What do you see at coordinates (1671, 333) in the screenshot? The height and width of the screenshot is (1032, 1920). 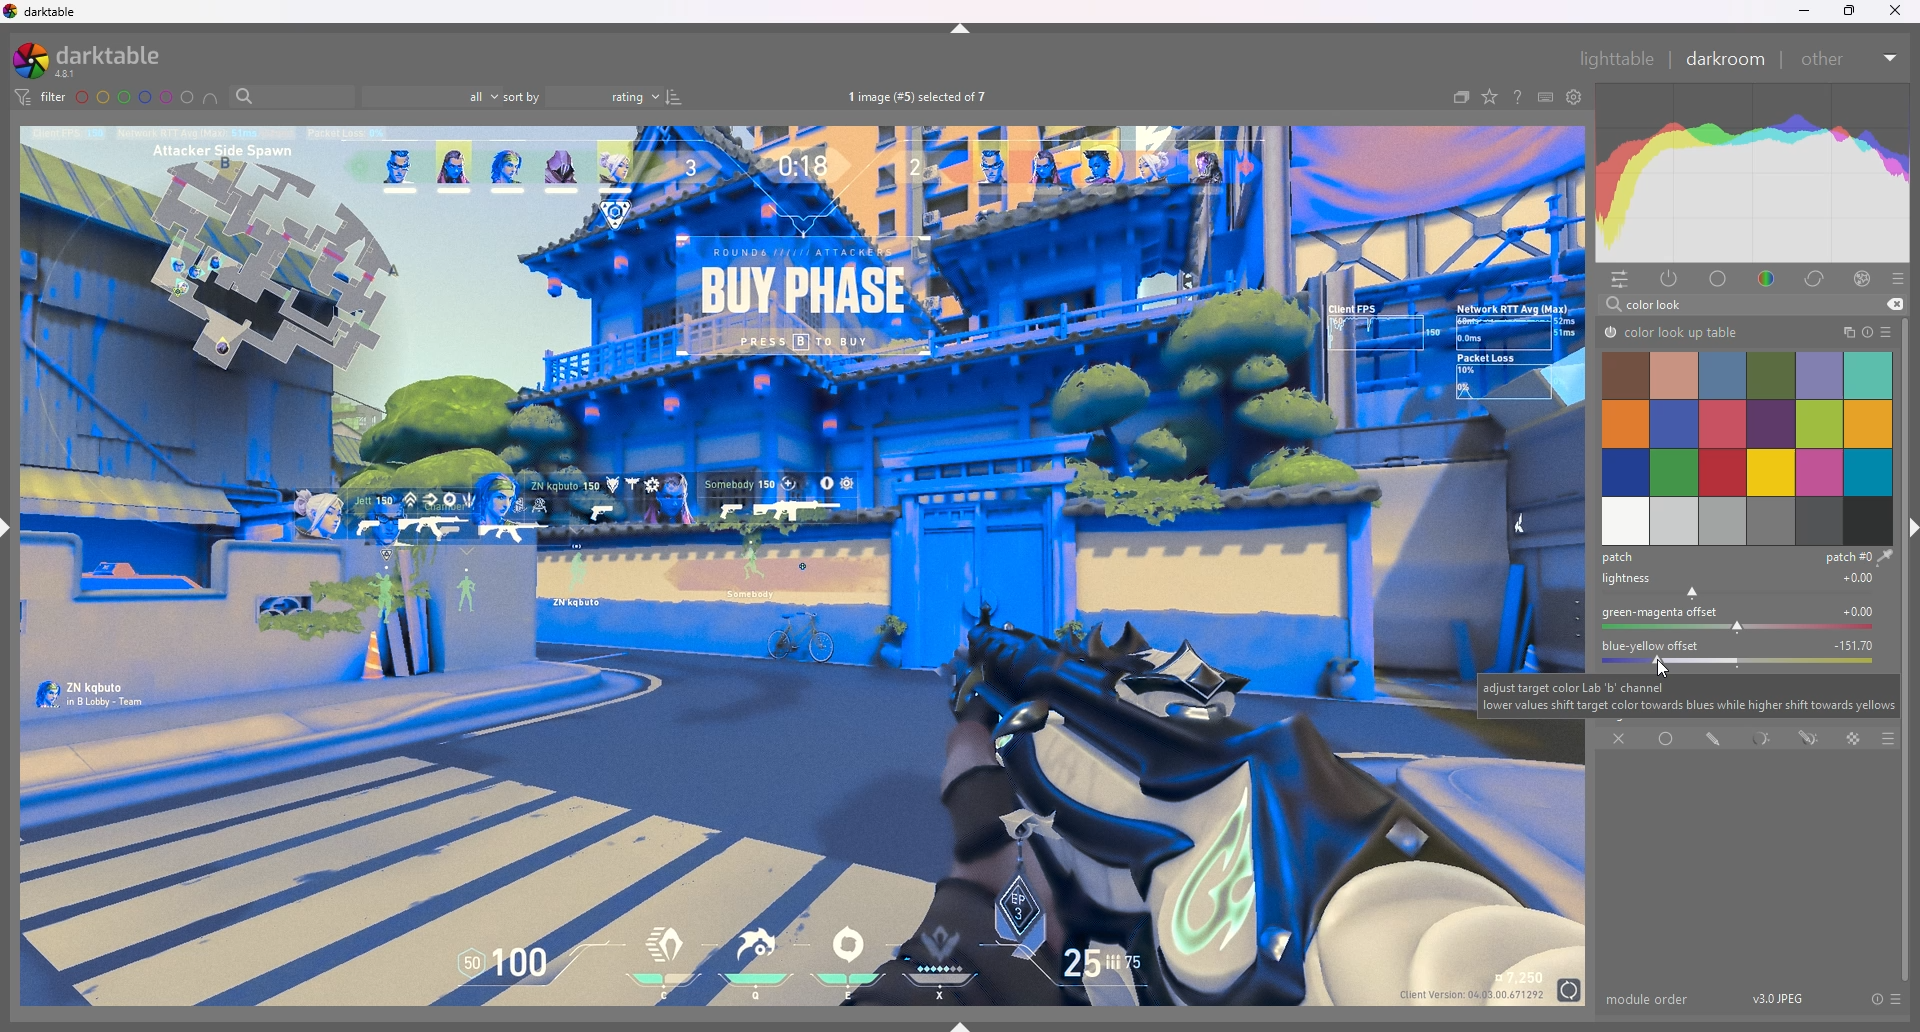 I see `color lookup table` at bounding box center [1671, 333].